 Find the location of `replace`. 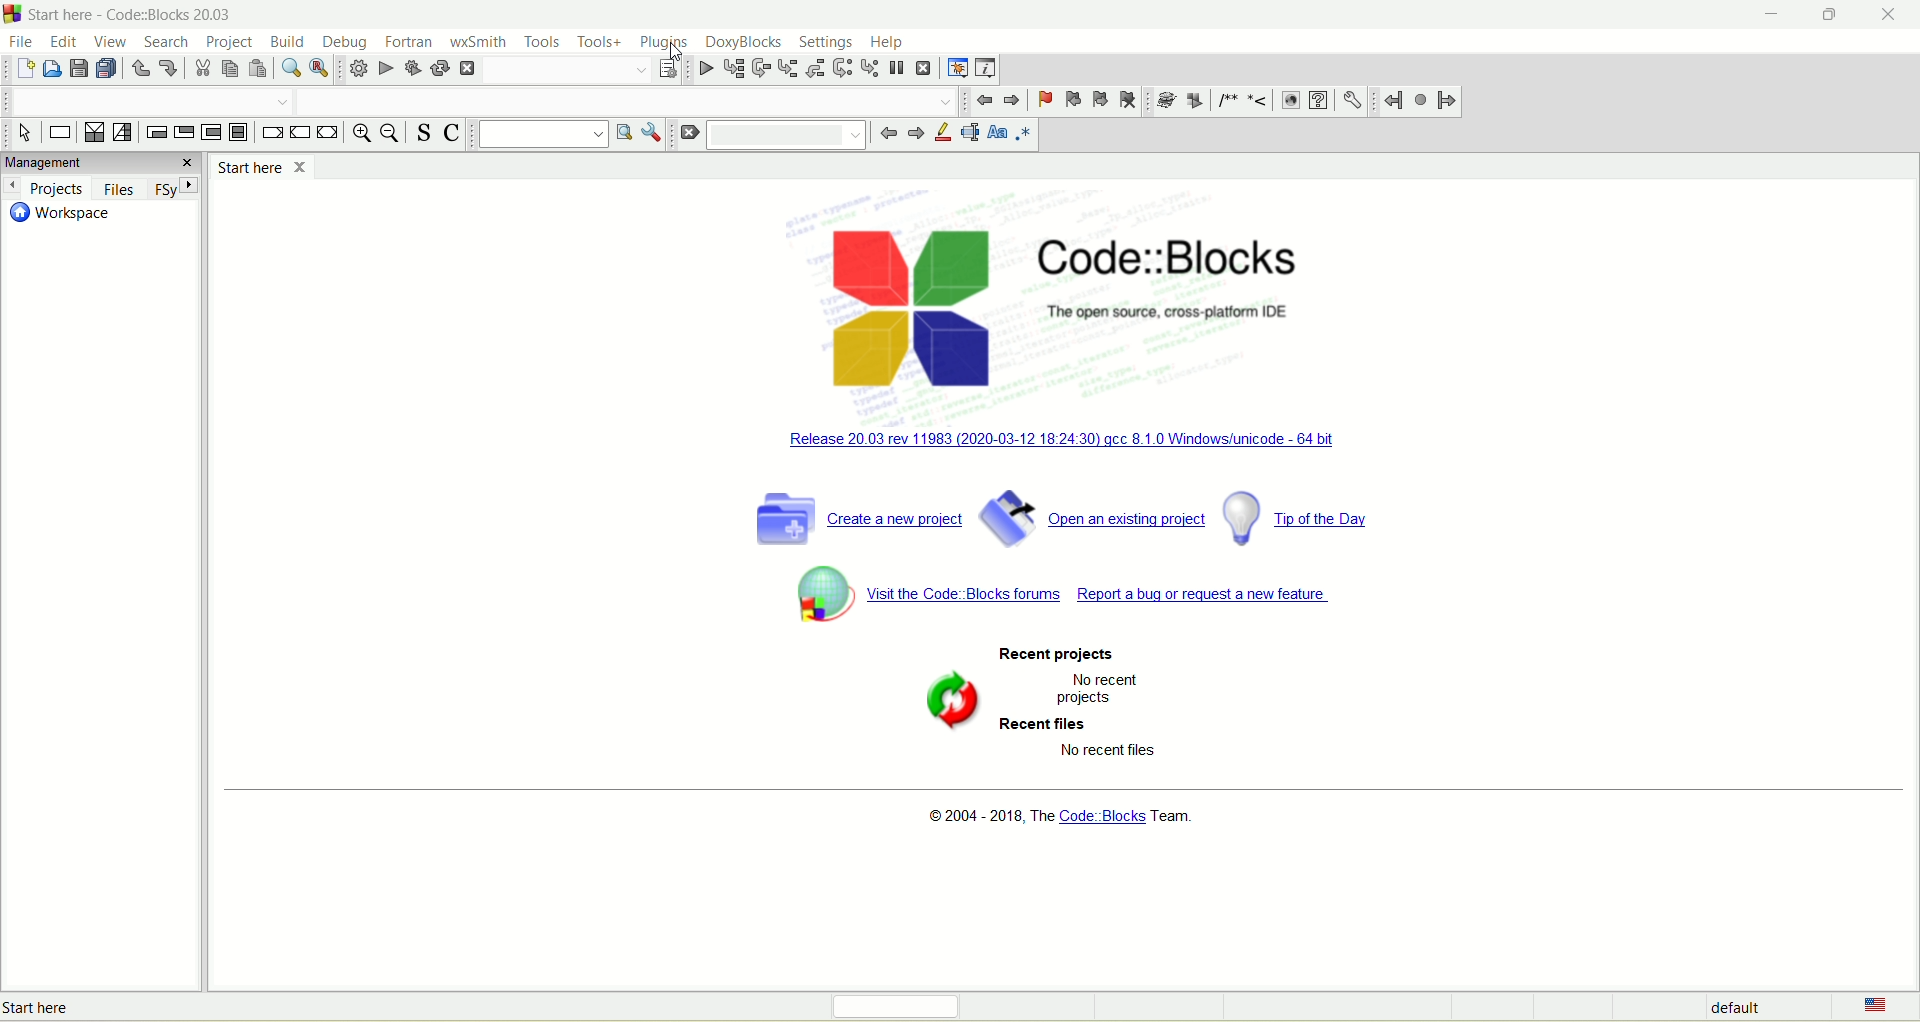

replace is located at coordinates (320, 69).